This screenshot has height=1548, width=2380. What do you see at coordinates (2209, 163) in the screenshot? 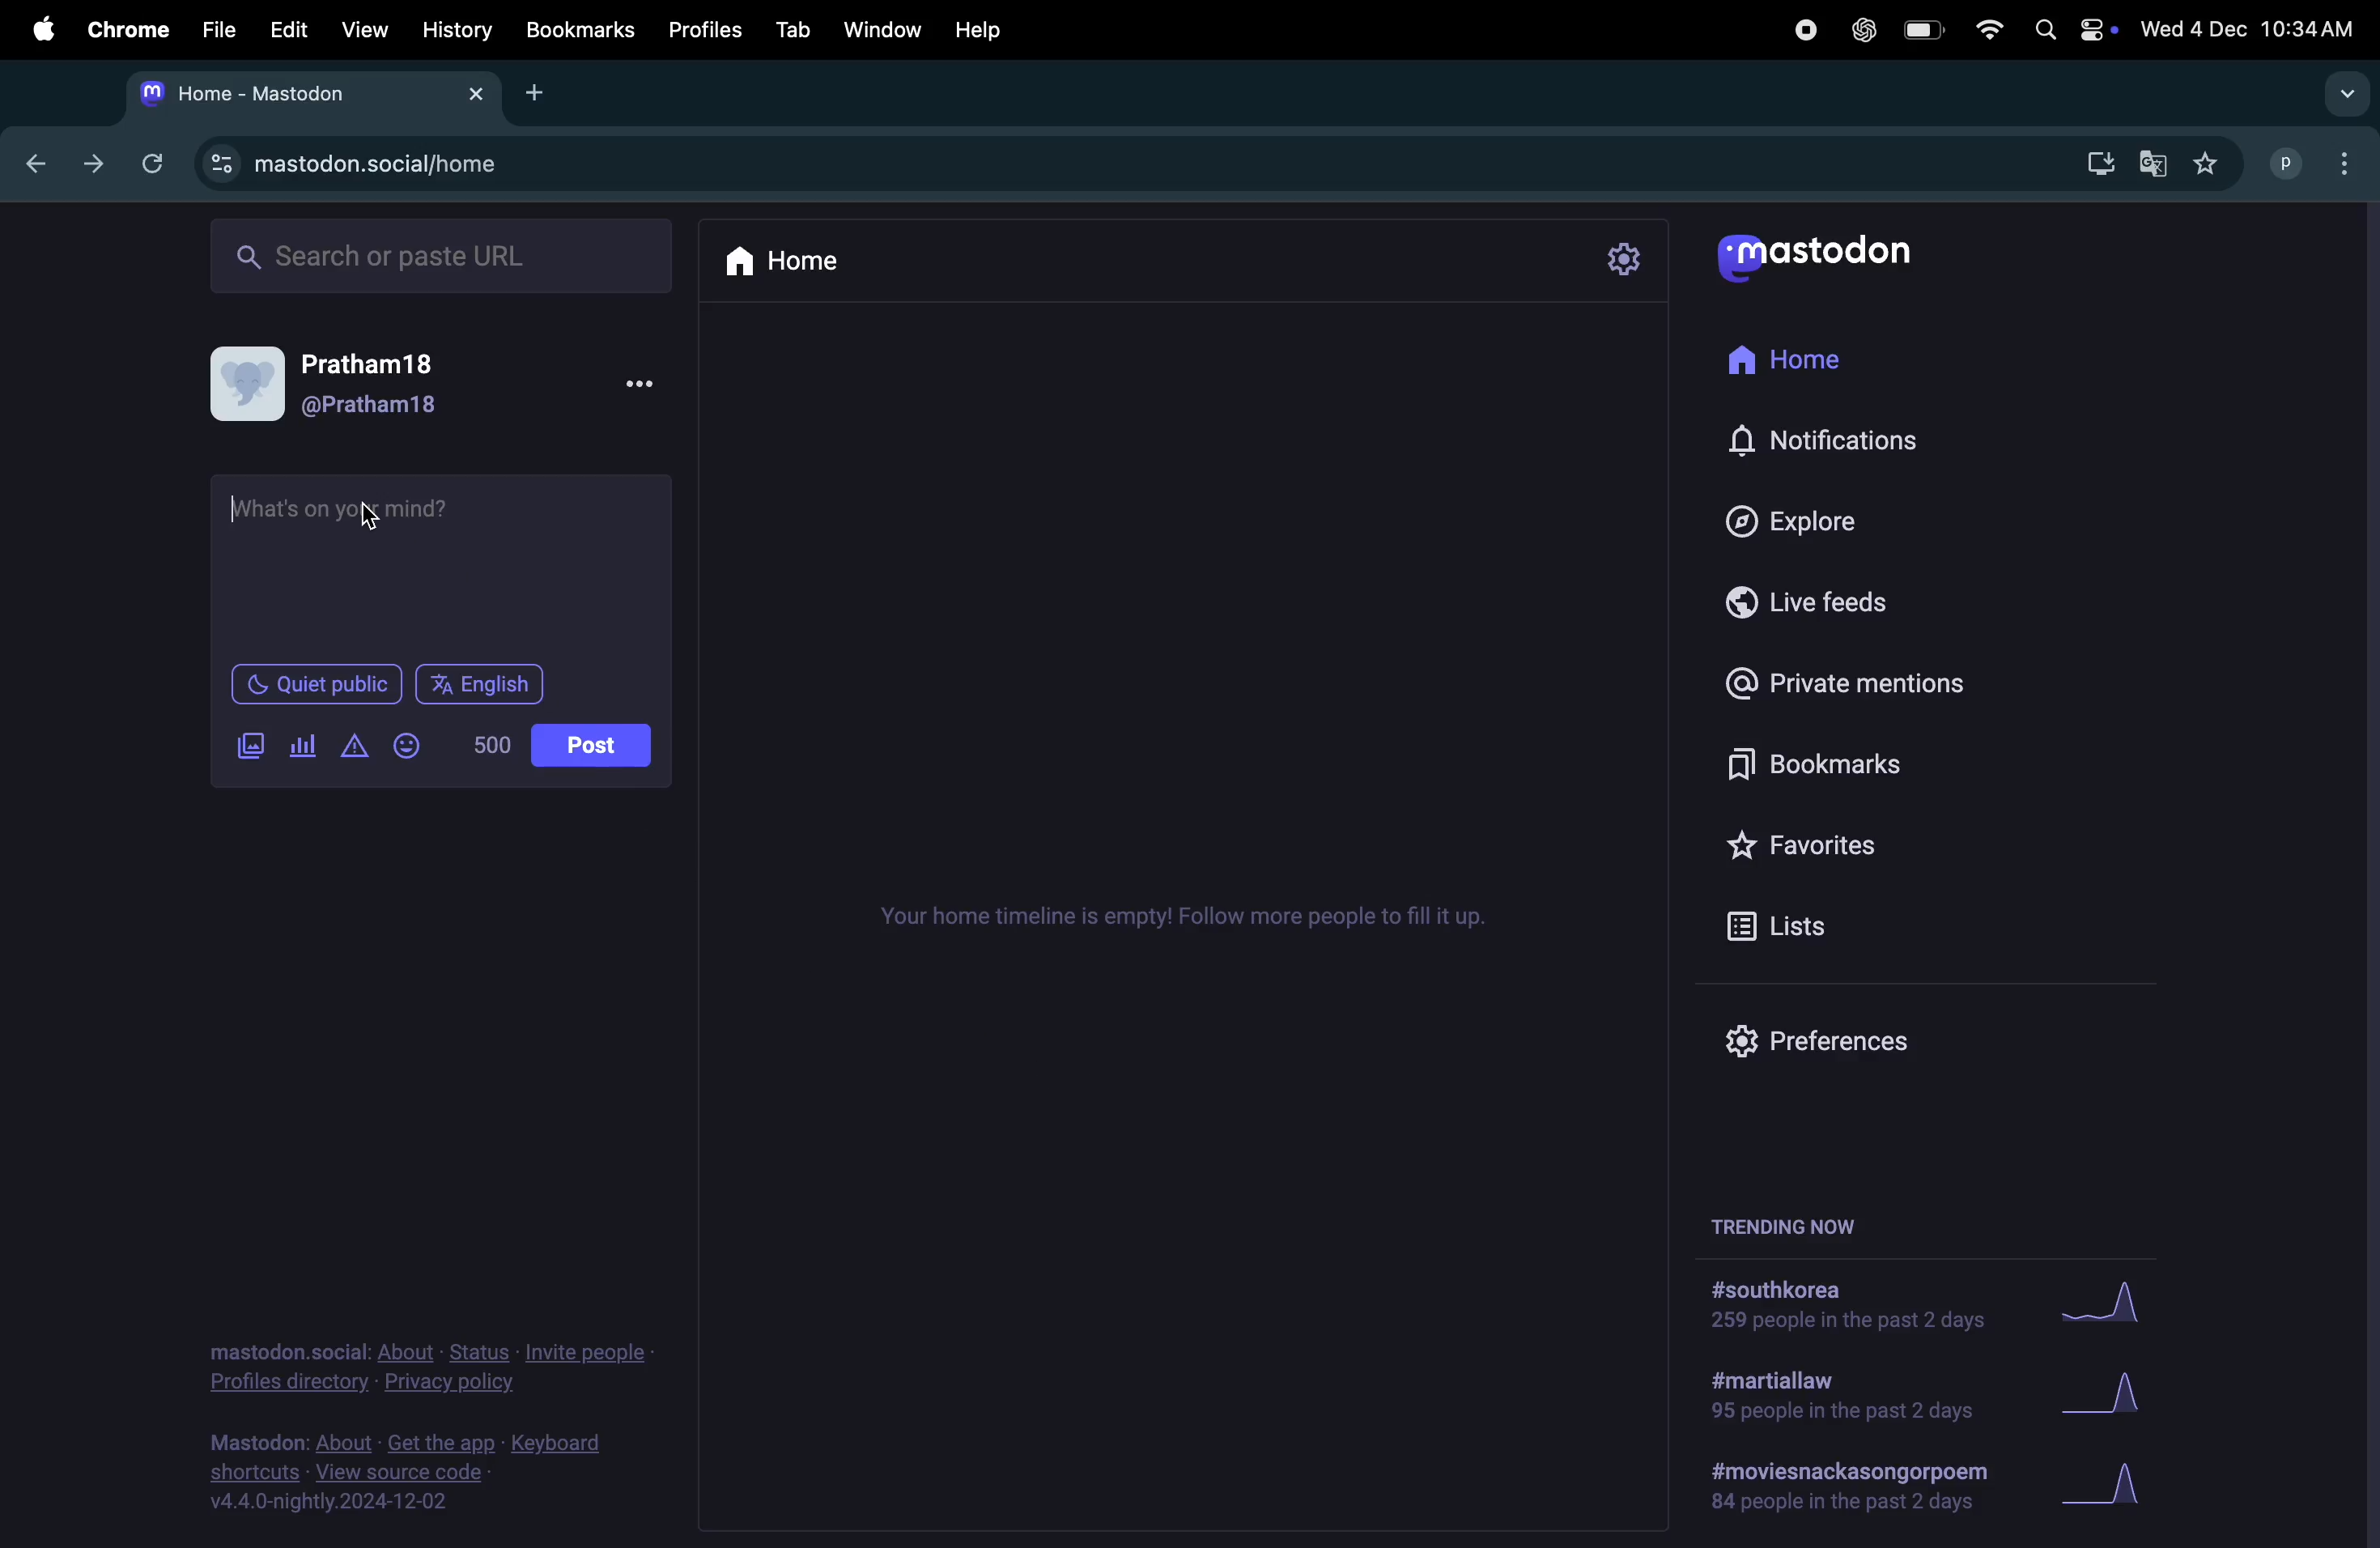
I see `favourites` at bounding box center [2209, 163].